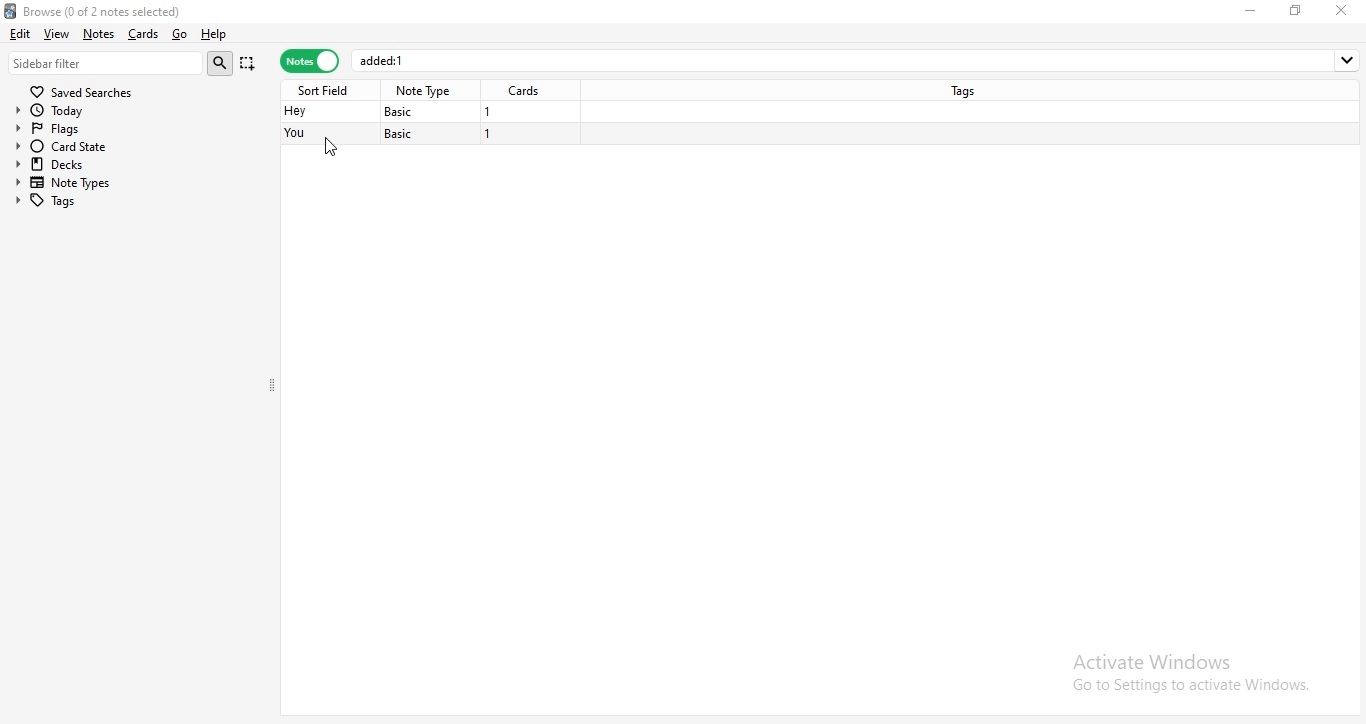 This screenshot has height=724, width=1366. I want to click on 1, so click(490, 136).